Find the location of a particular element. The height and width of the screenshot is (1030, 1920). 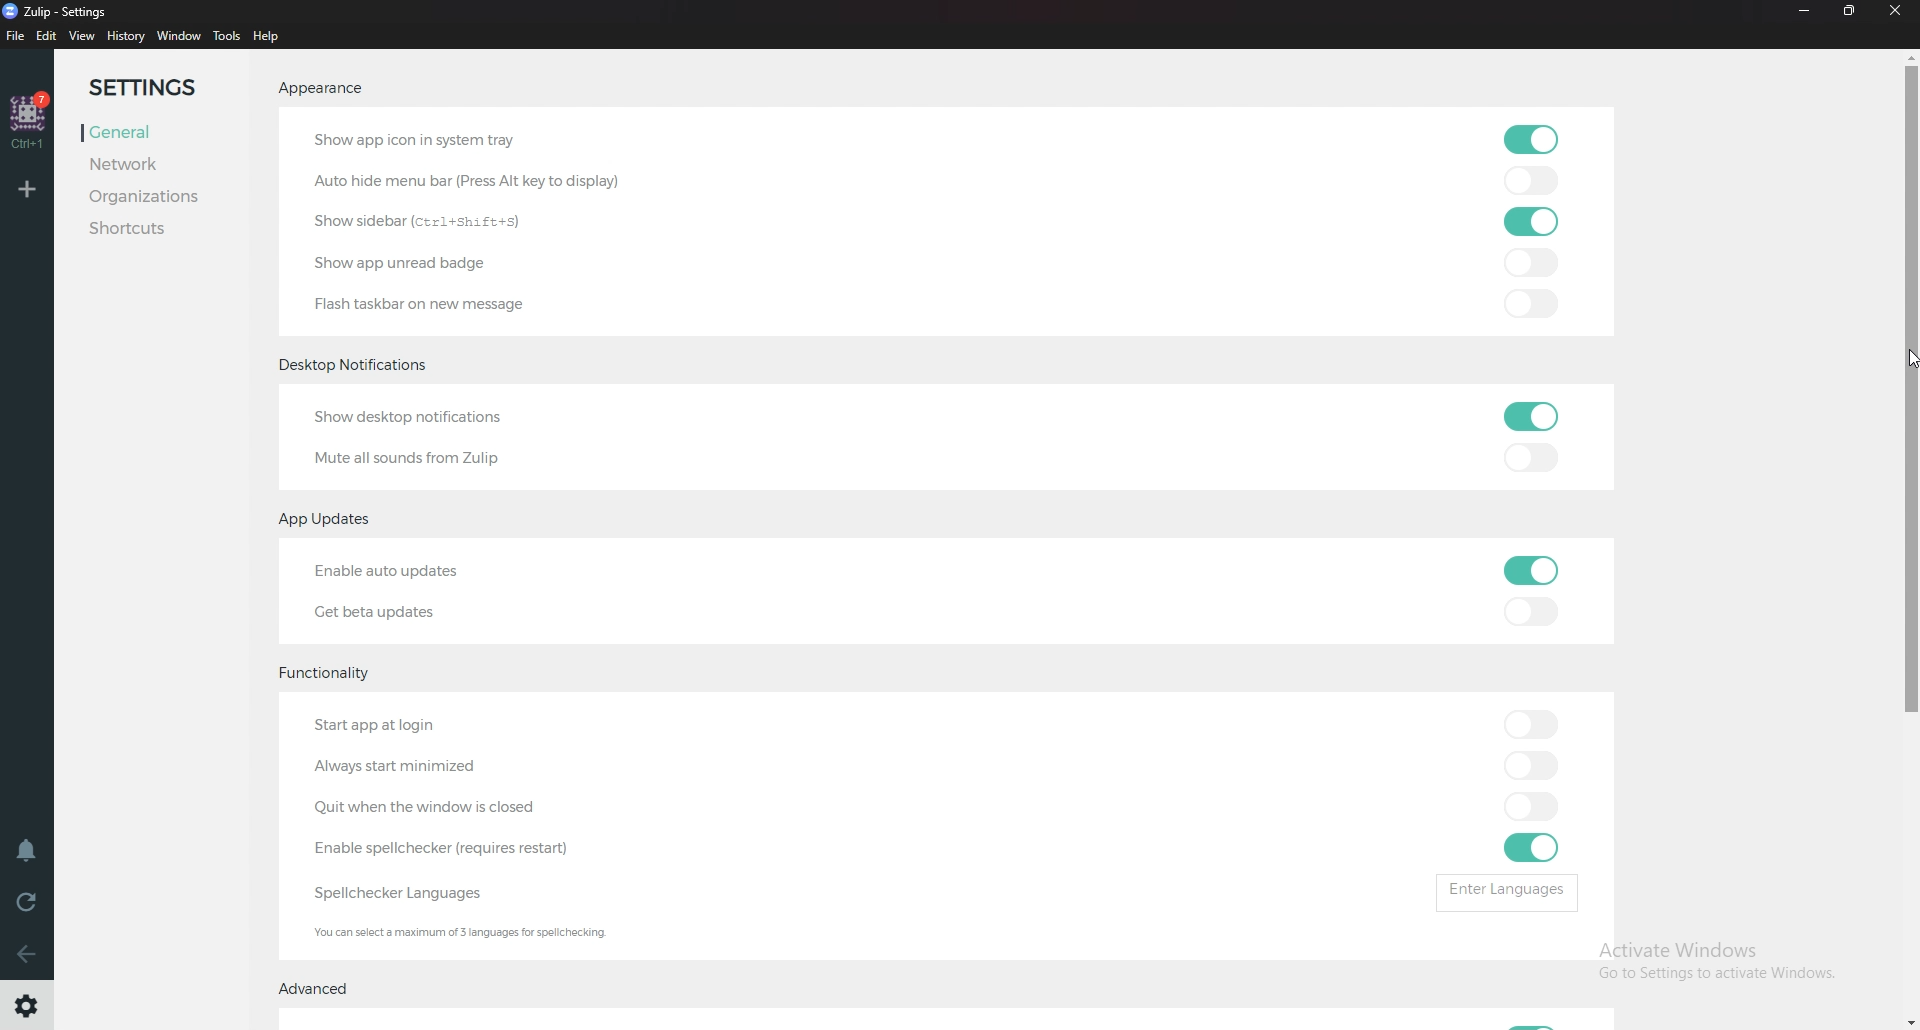

Enable do not disturb is located at coordinates (32, 851).